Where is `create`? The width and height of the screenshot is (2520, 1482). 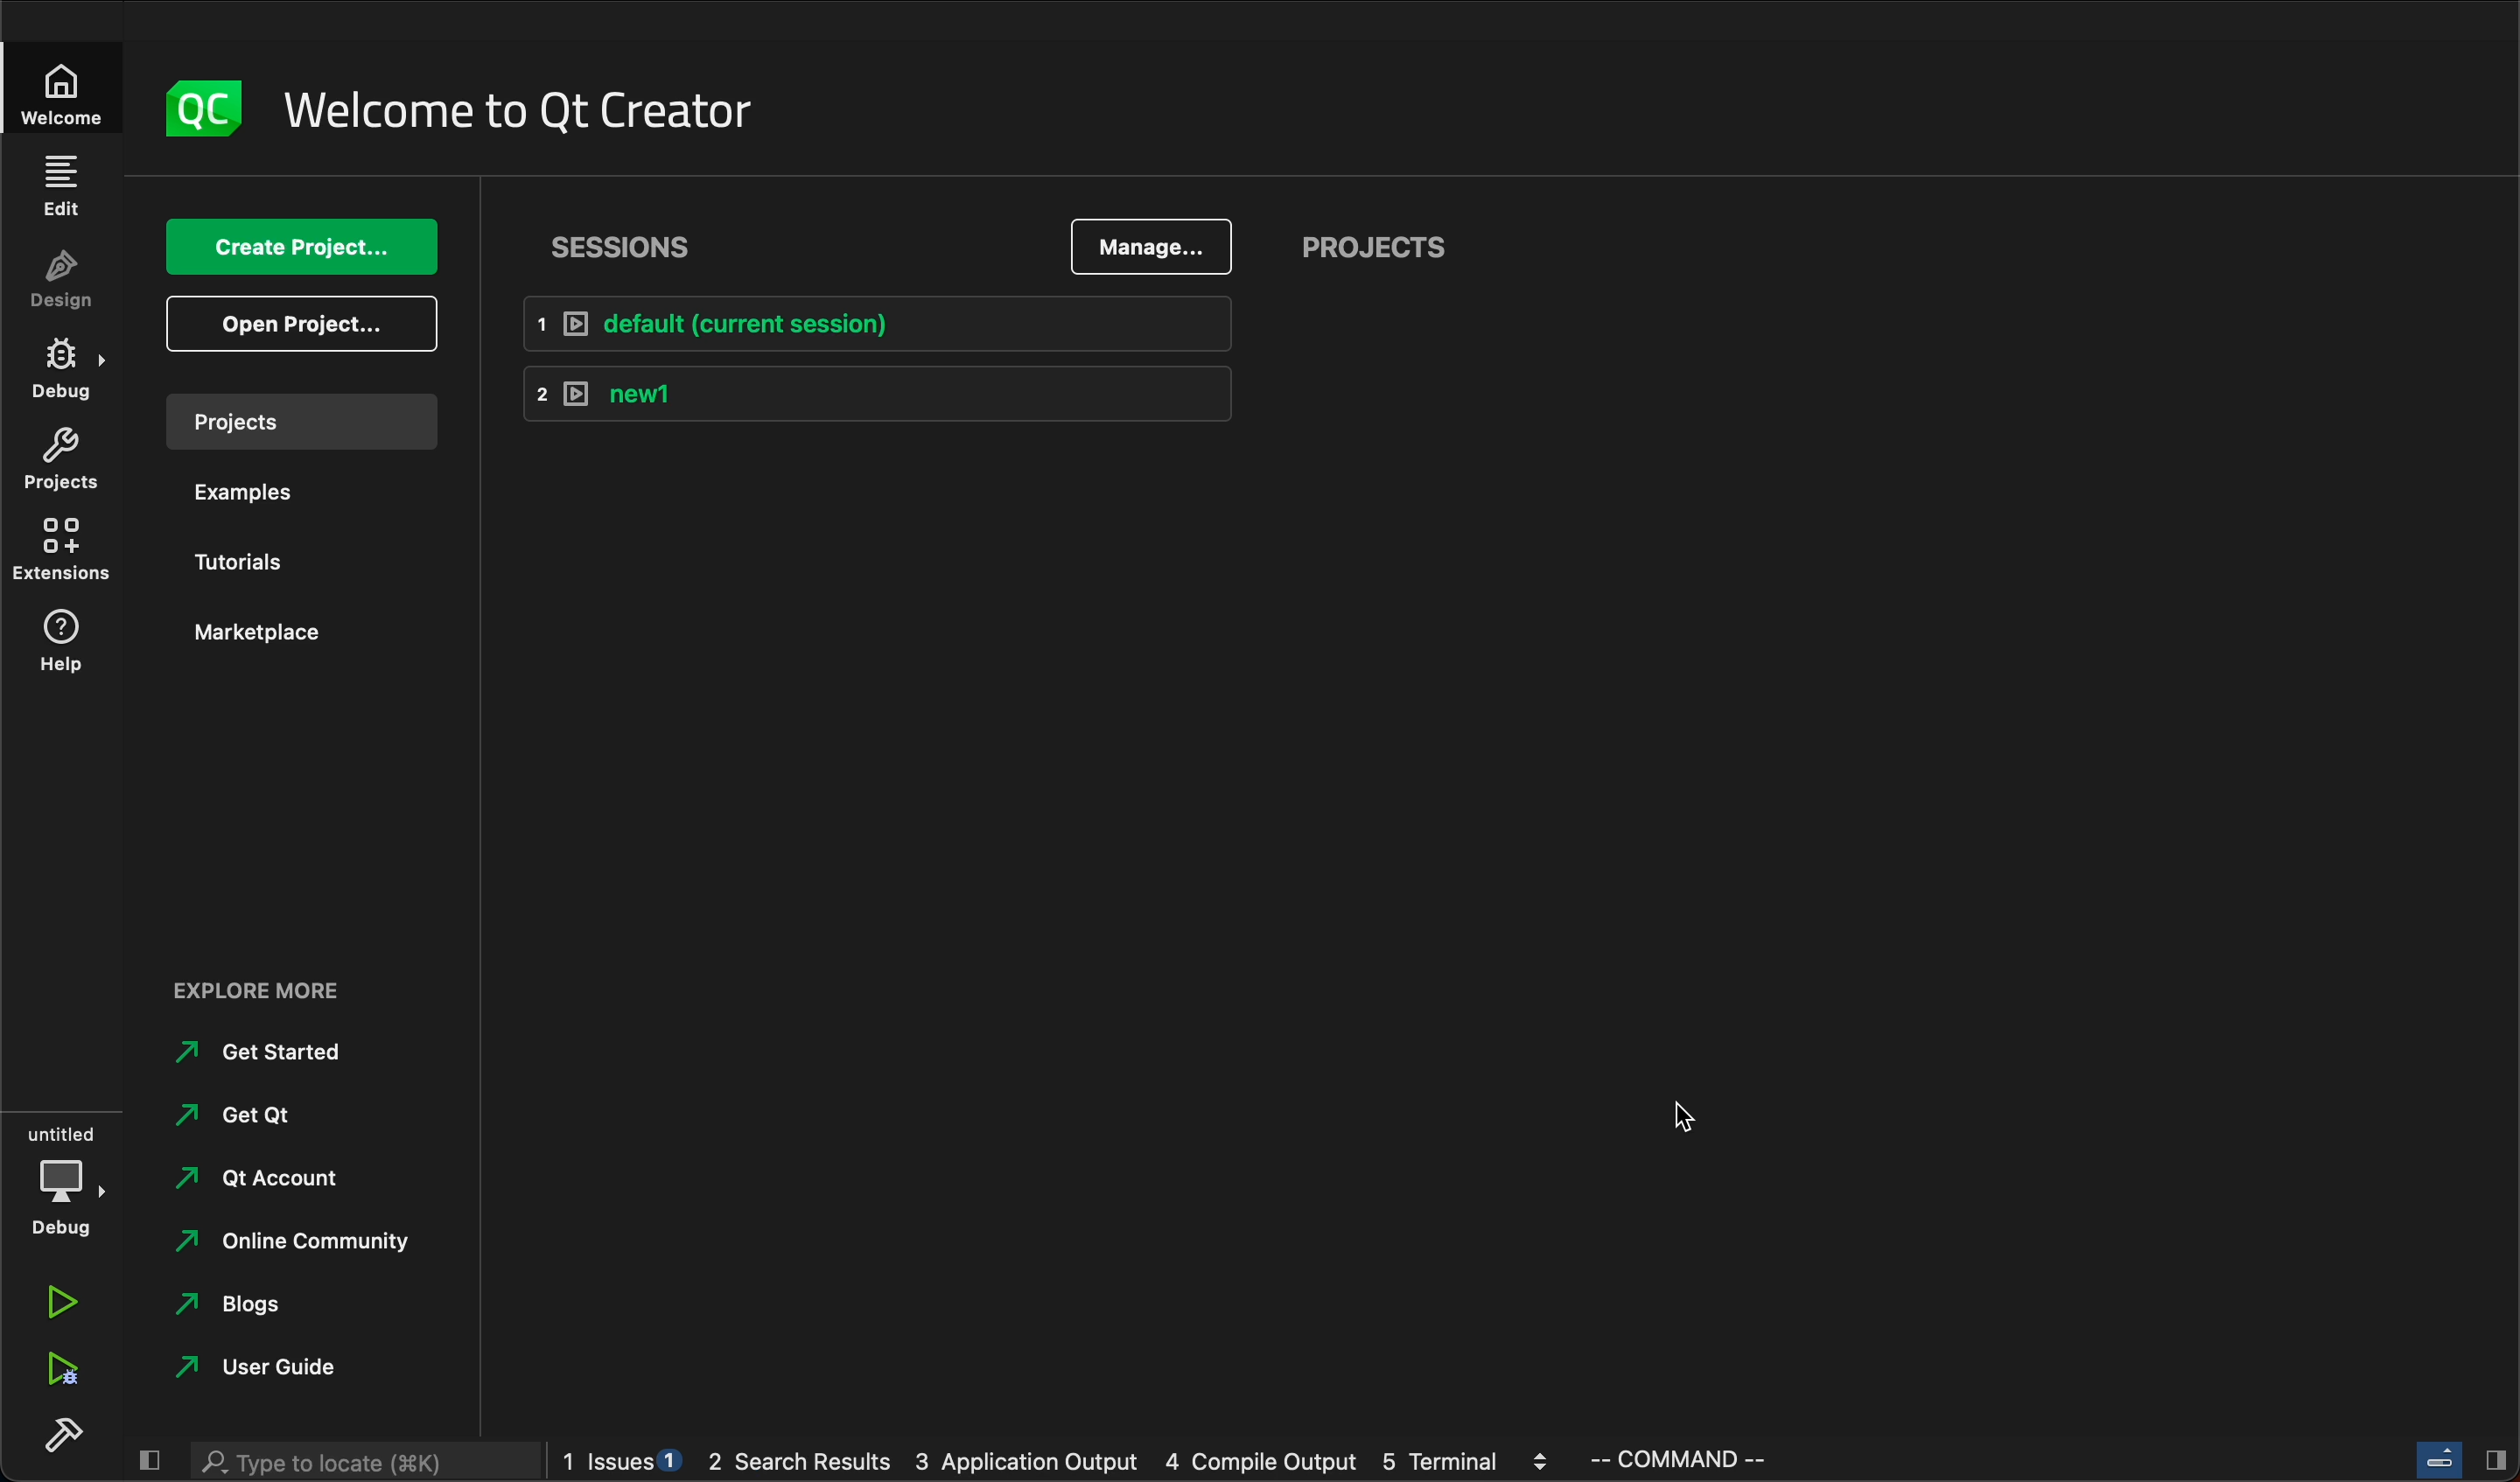
create is located at coordinates (305, 247).